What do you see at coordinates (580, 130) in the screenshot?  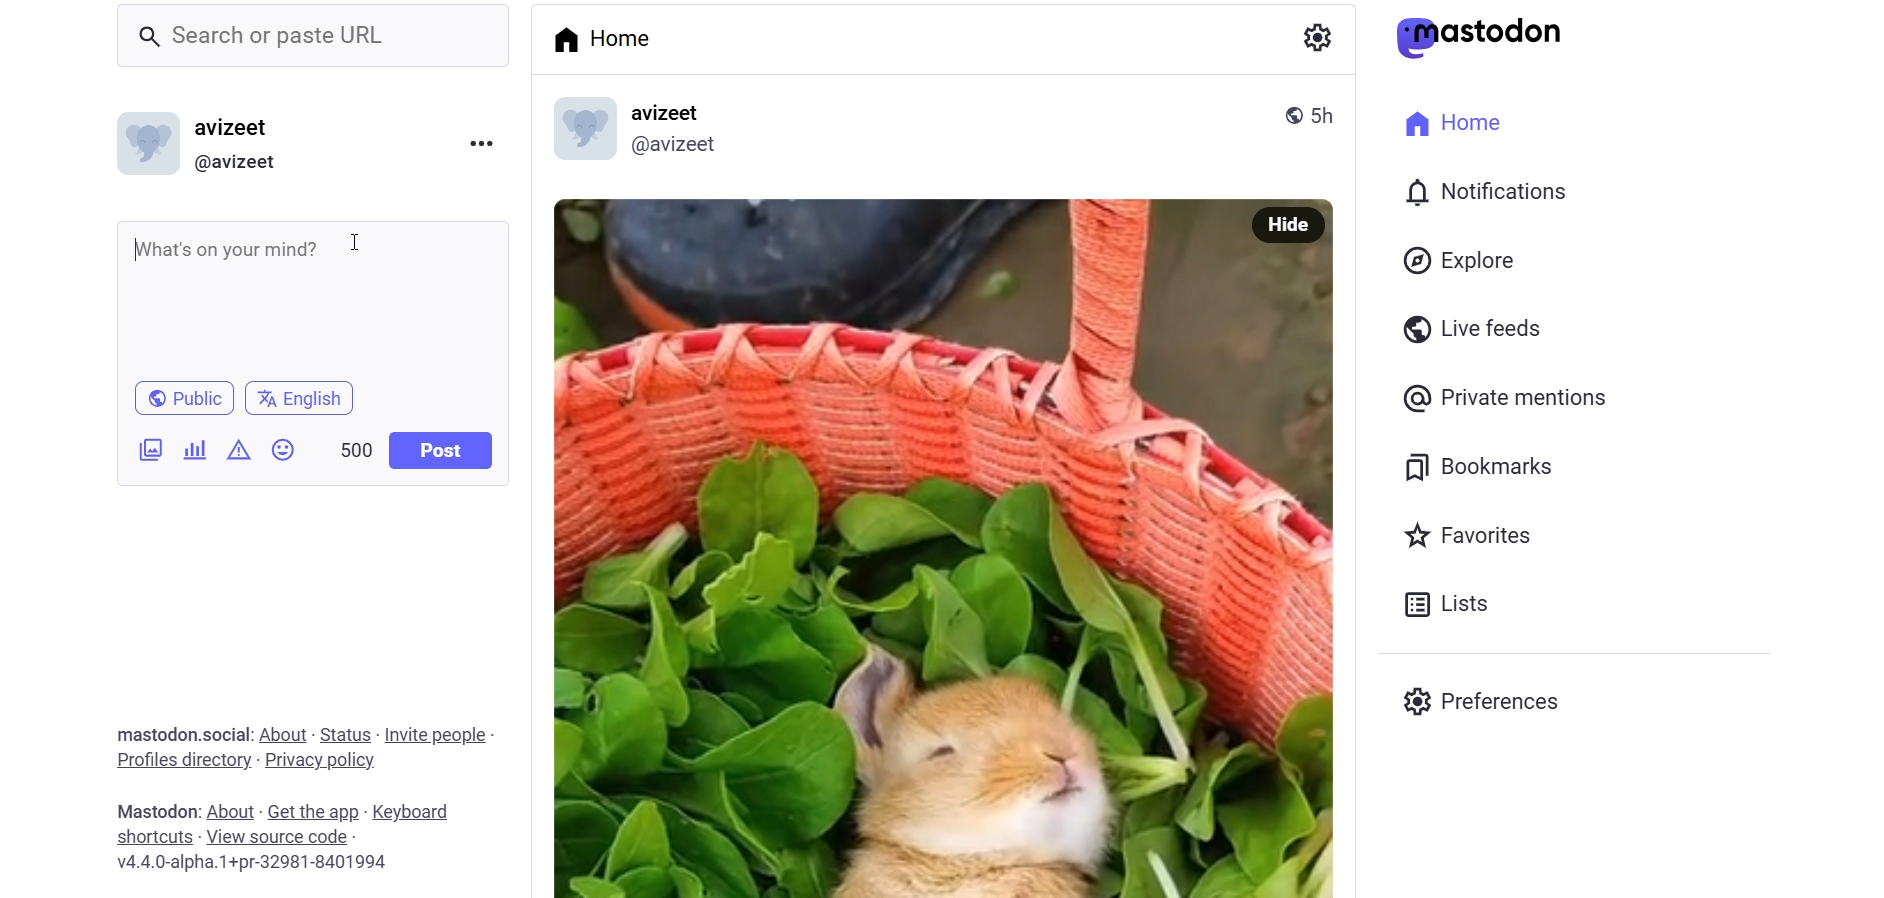 I see `display picture` at bounding box center [580, 130].